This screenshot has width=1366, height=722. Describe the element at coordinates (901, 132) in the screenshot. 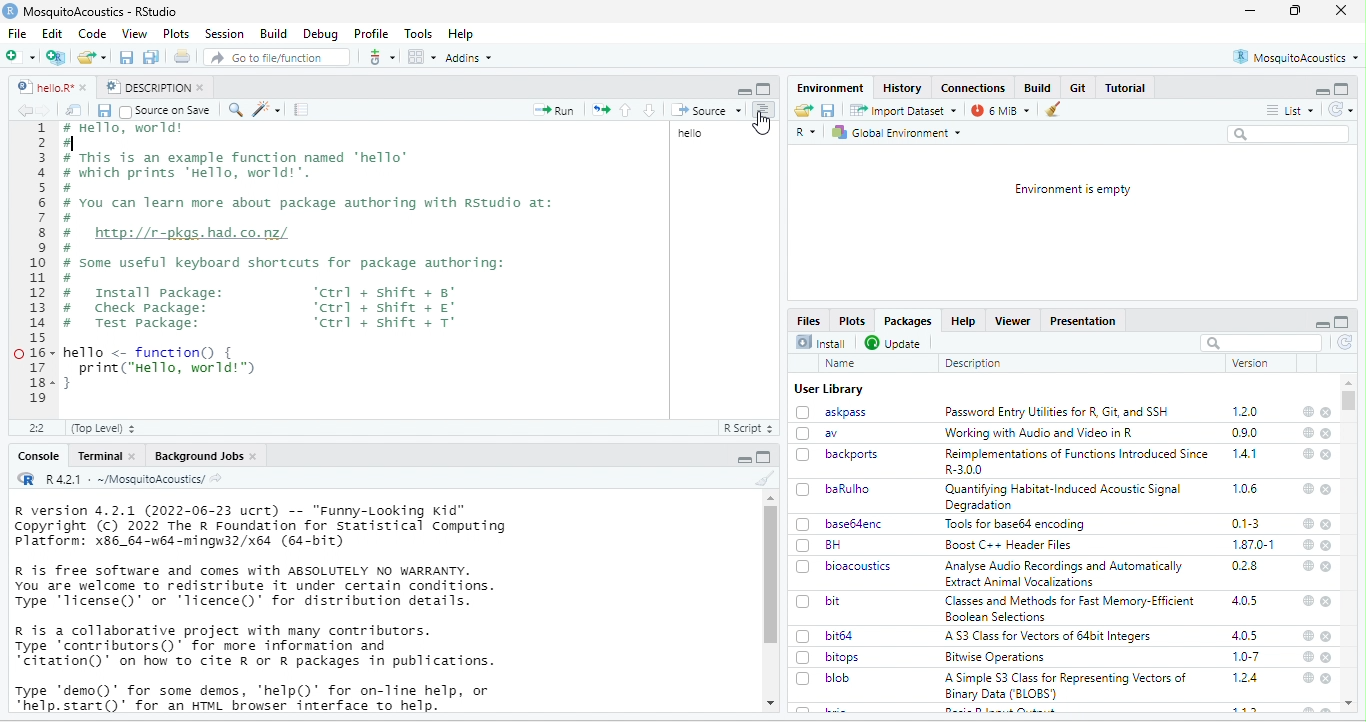

I see `Global Environment` at that location.